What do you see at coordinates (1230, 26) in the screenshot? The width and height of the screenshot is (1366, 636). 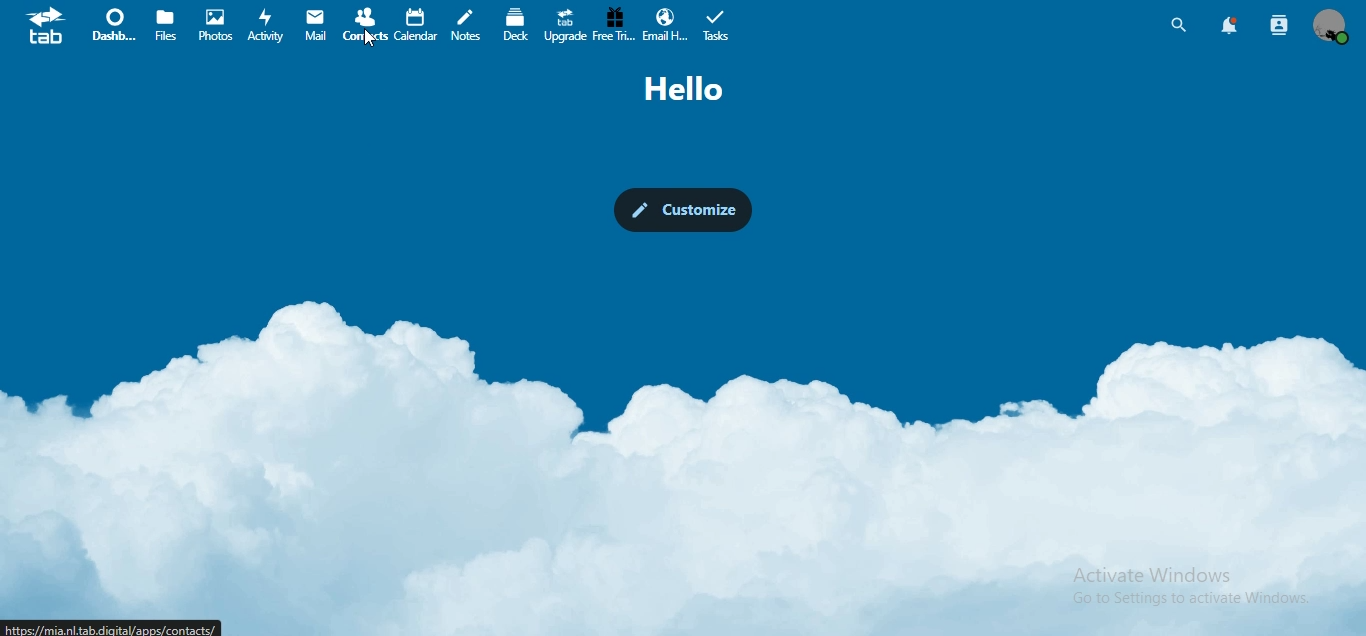 I see `notifications` at bounding box center [1230, 26].